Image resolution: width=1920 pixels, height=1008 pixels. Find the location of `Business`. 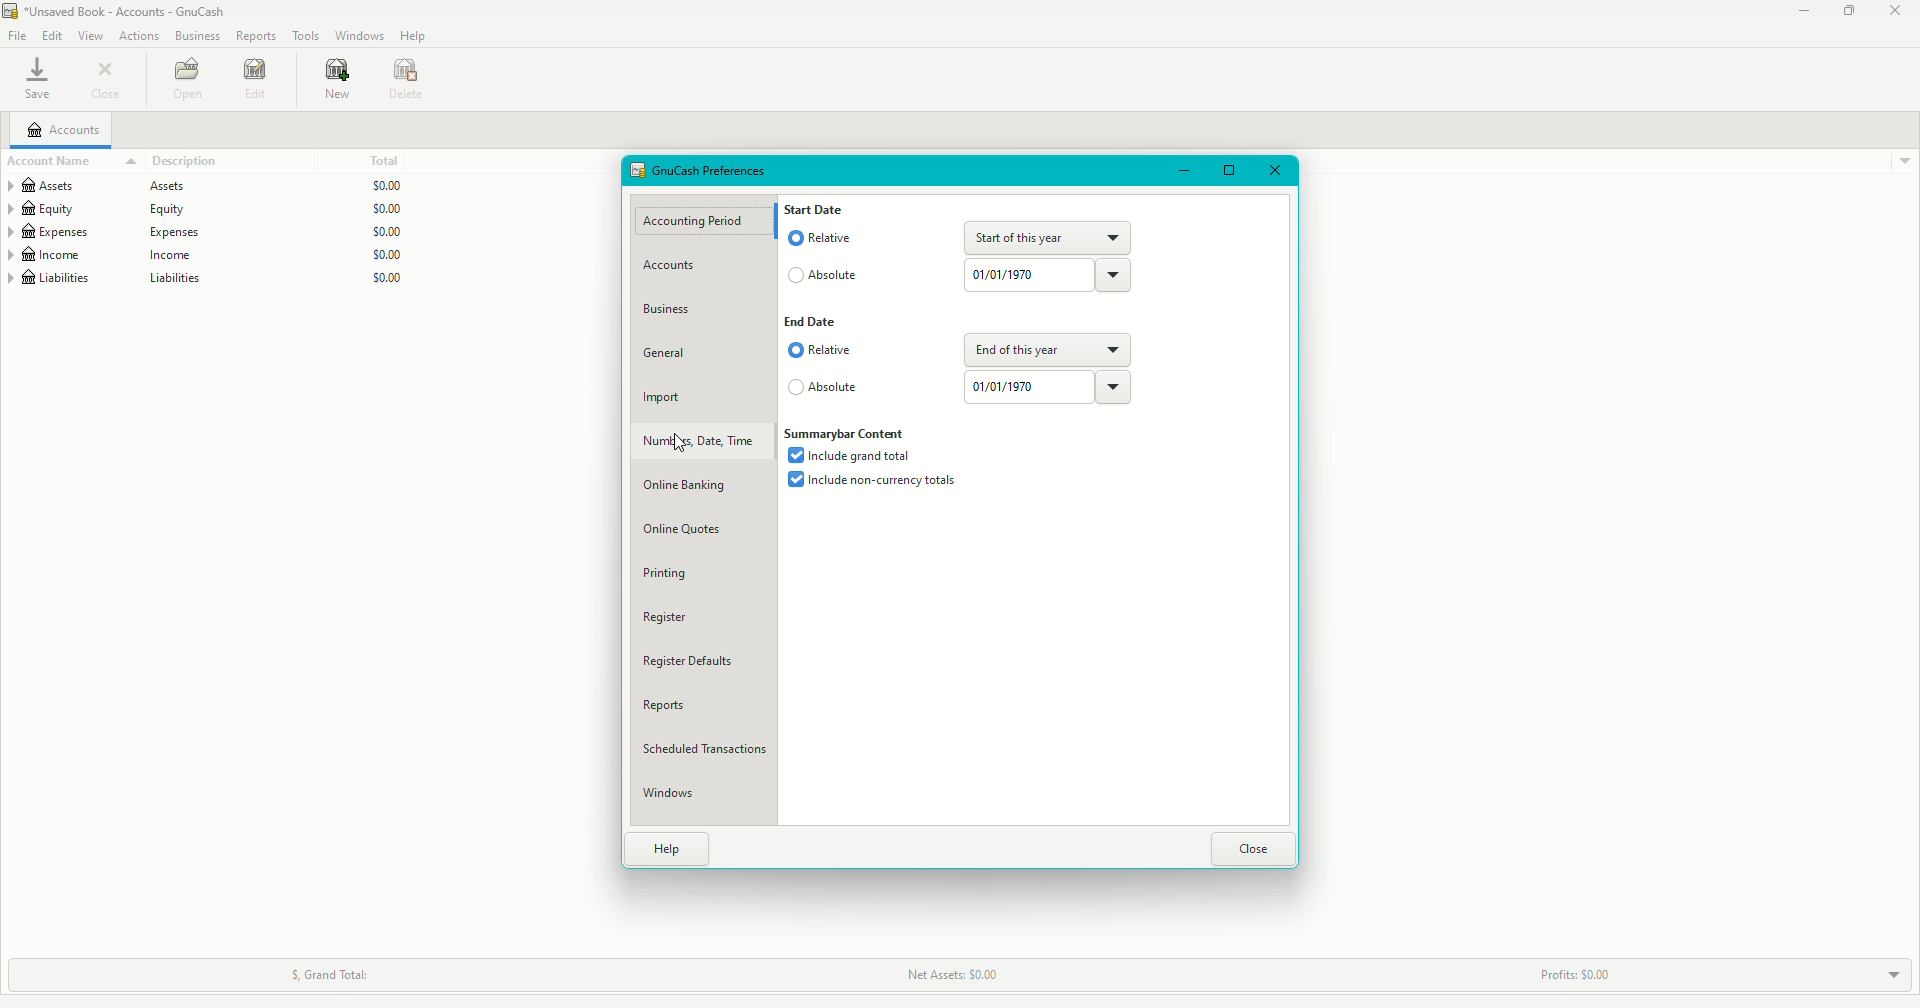

Business is located at coordinates (673, 309).